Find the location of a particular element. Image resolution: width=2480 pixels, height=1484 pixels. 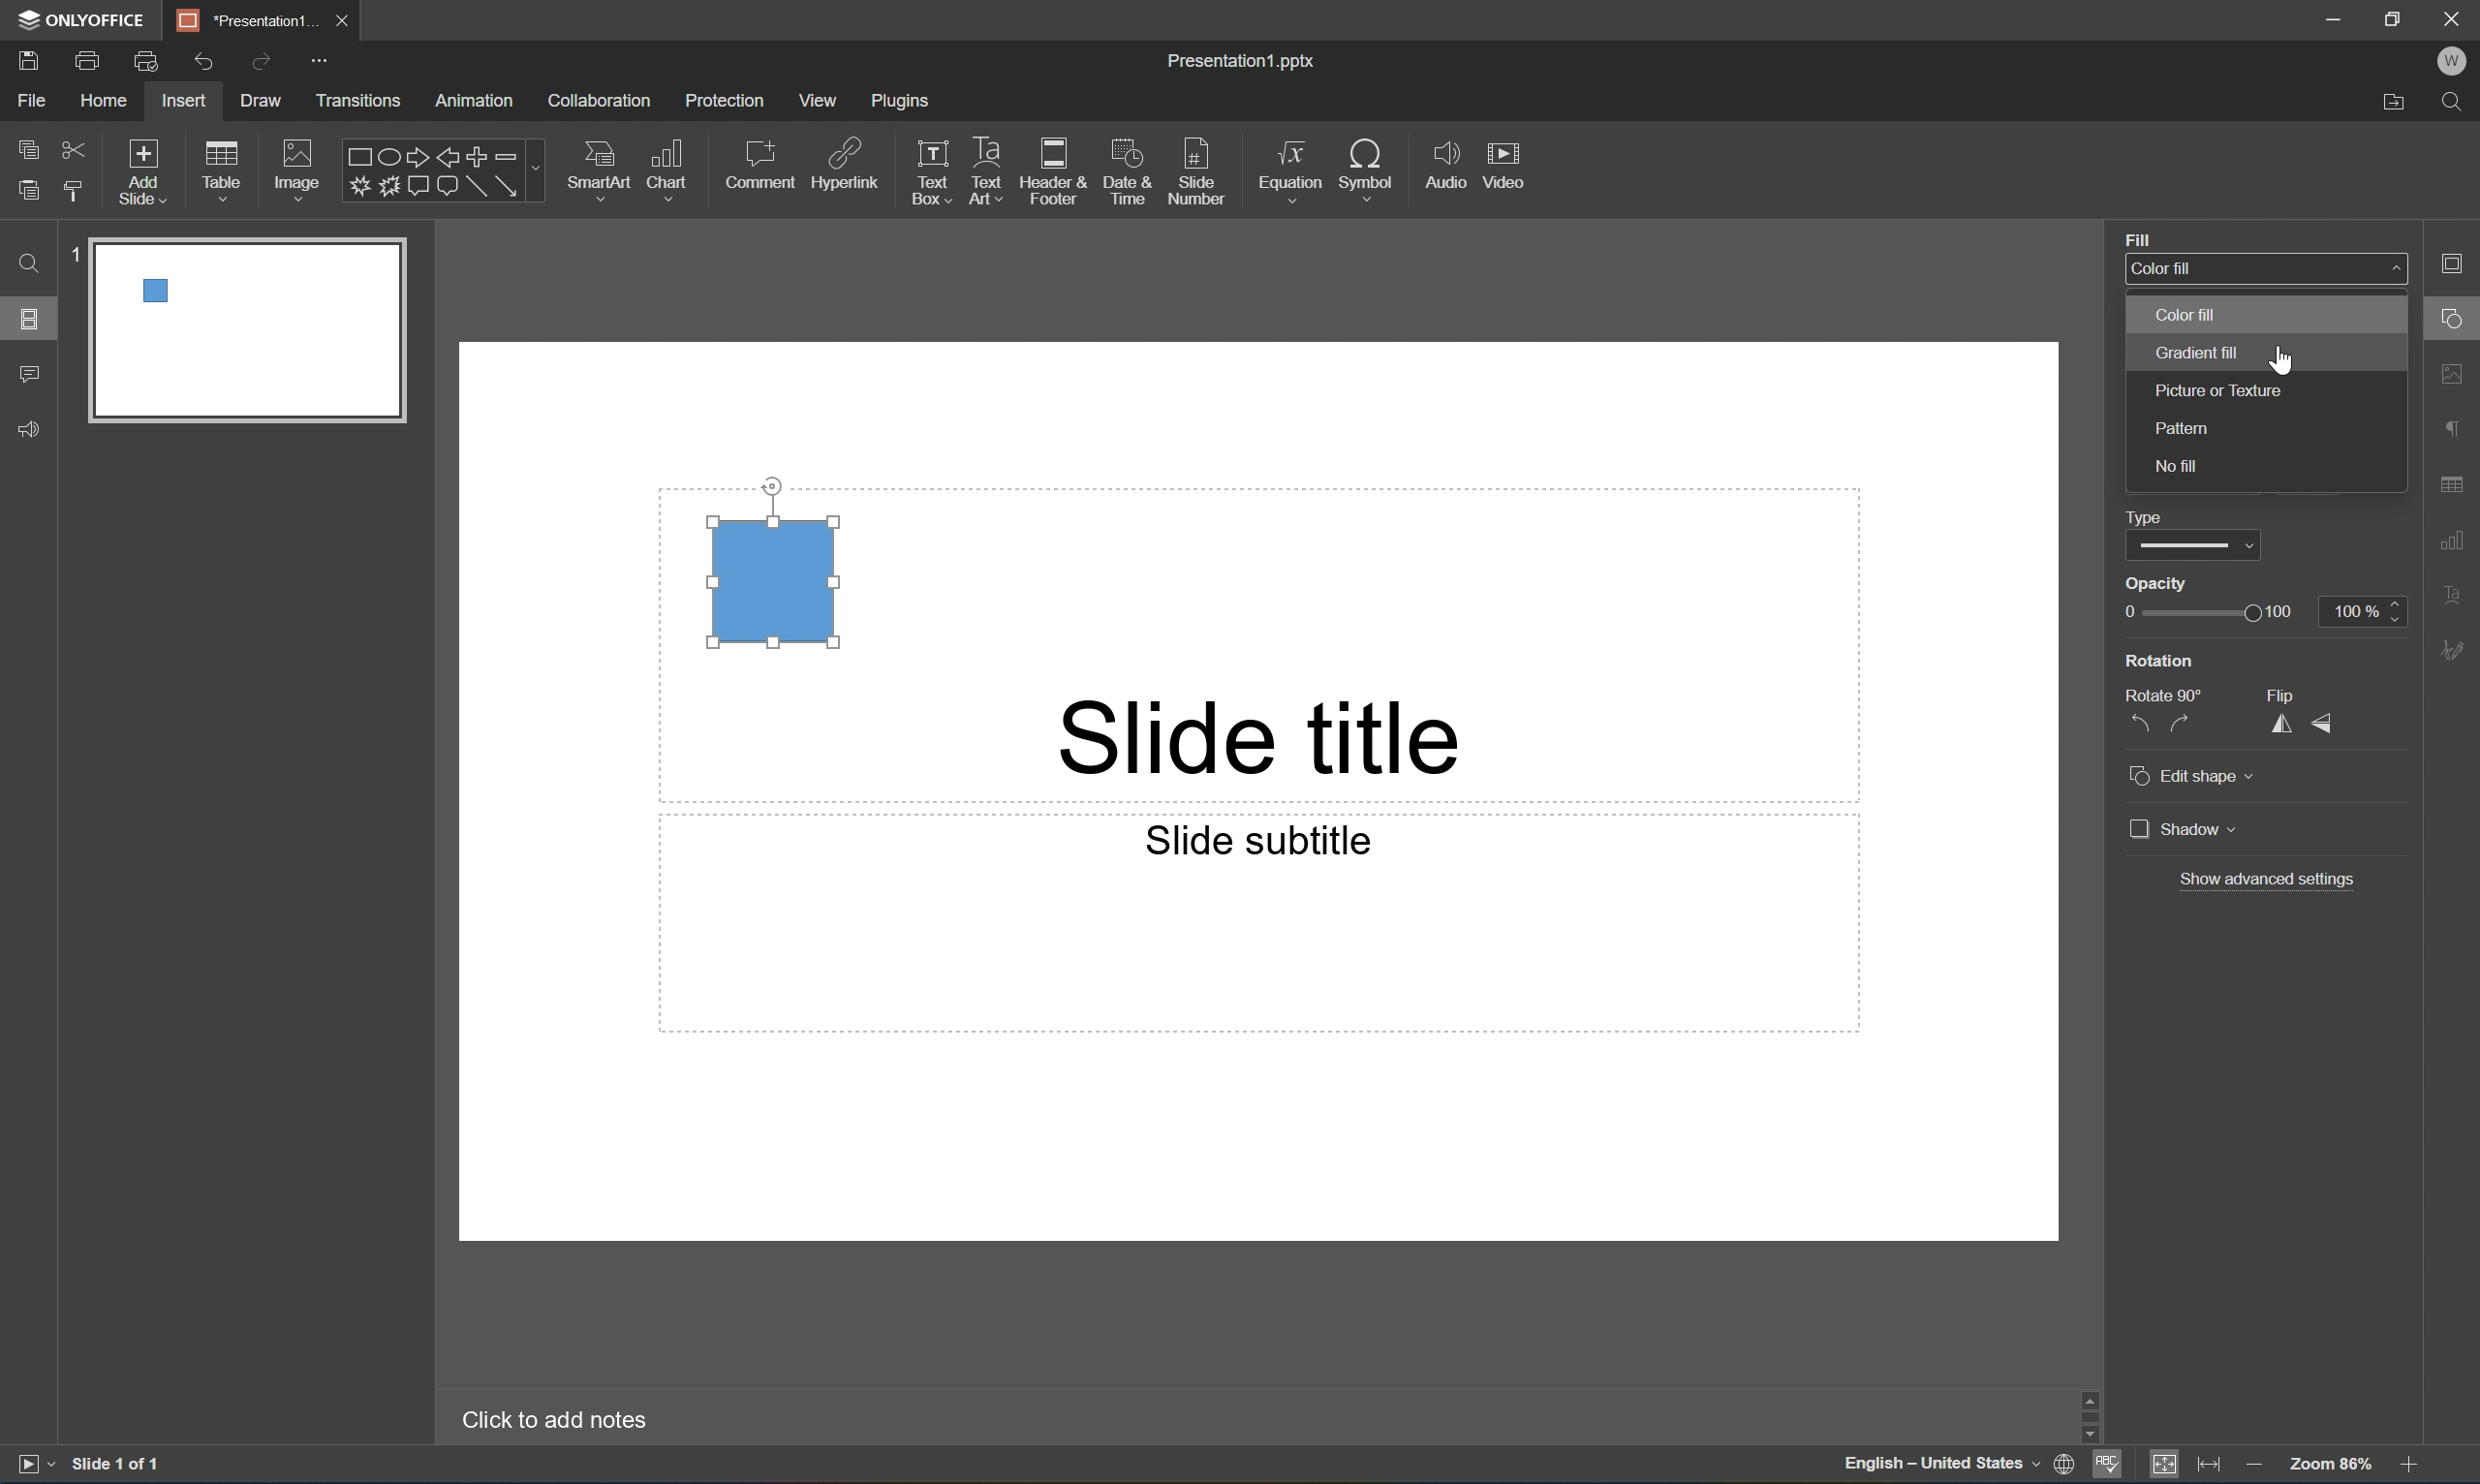

Symbol is located at coordinates (1367, 166).